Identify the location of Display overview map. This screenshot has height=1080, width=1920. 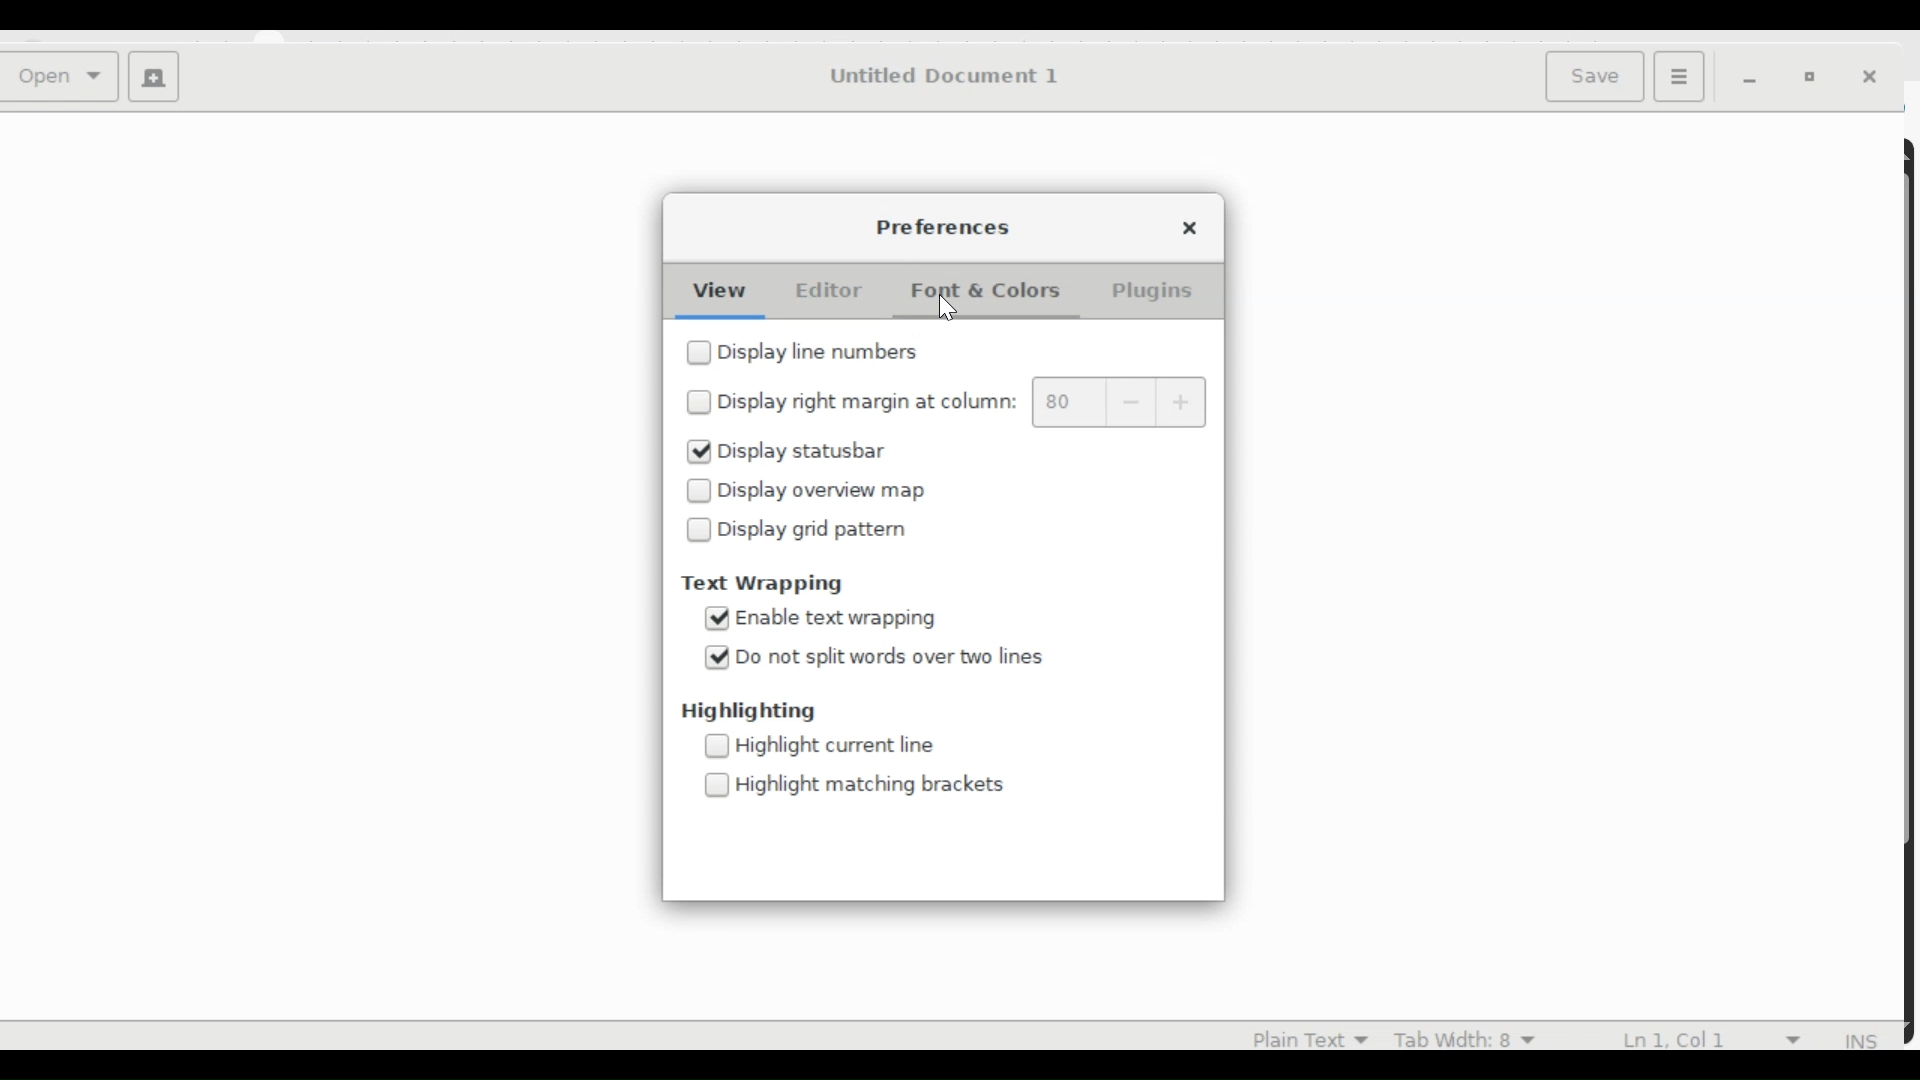
(837, 491).